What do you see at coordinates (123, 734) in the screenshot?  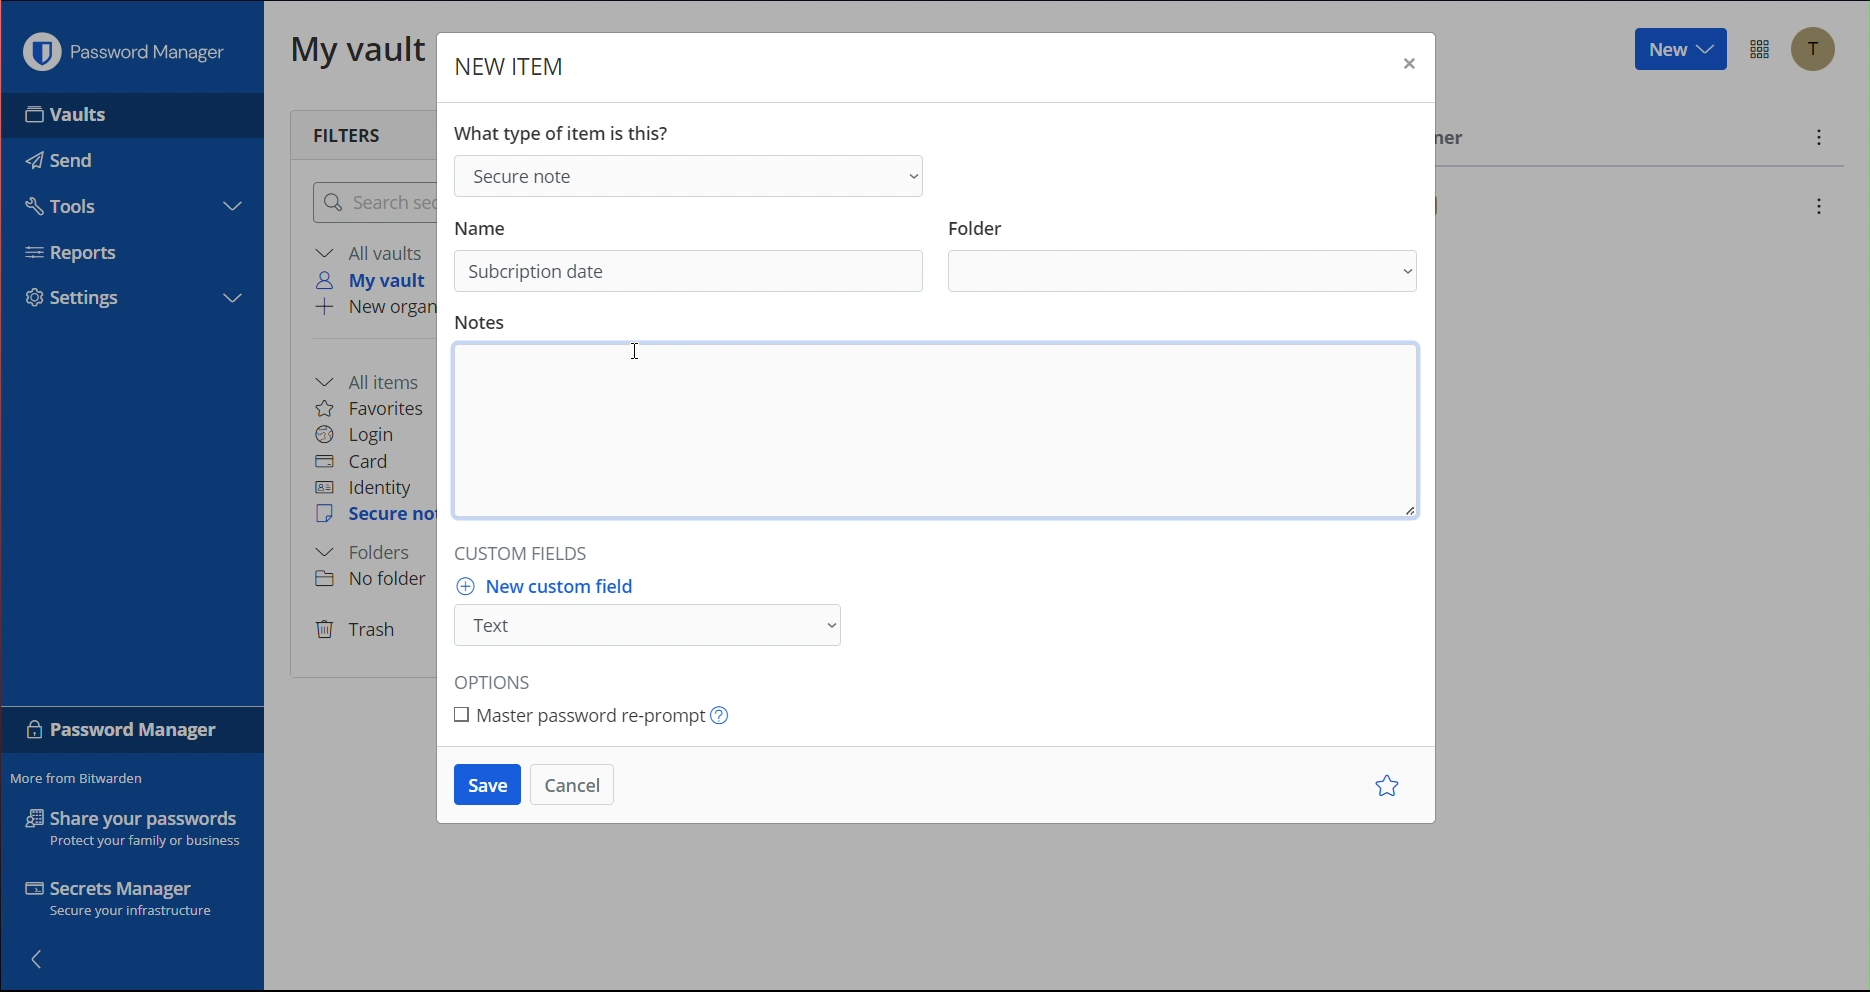 I see `Password` at bounding box center [123, 734].